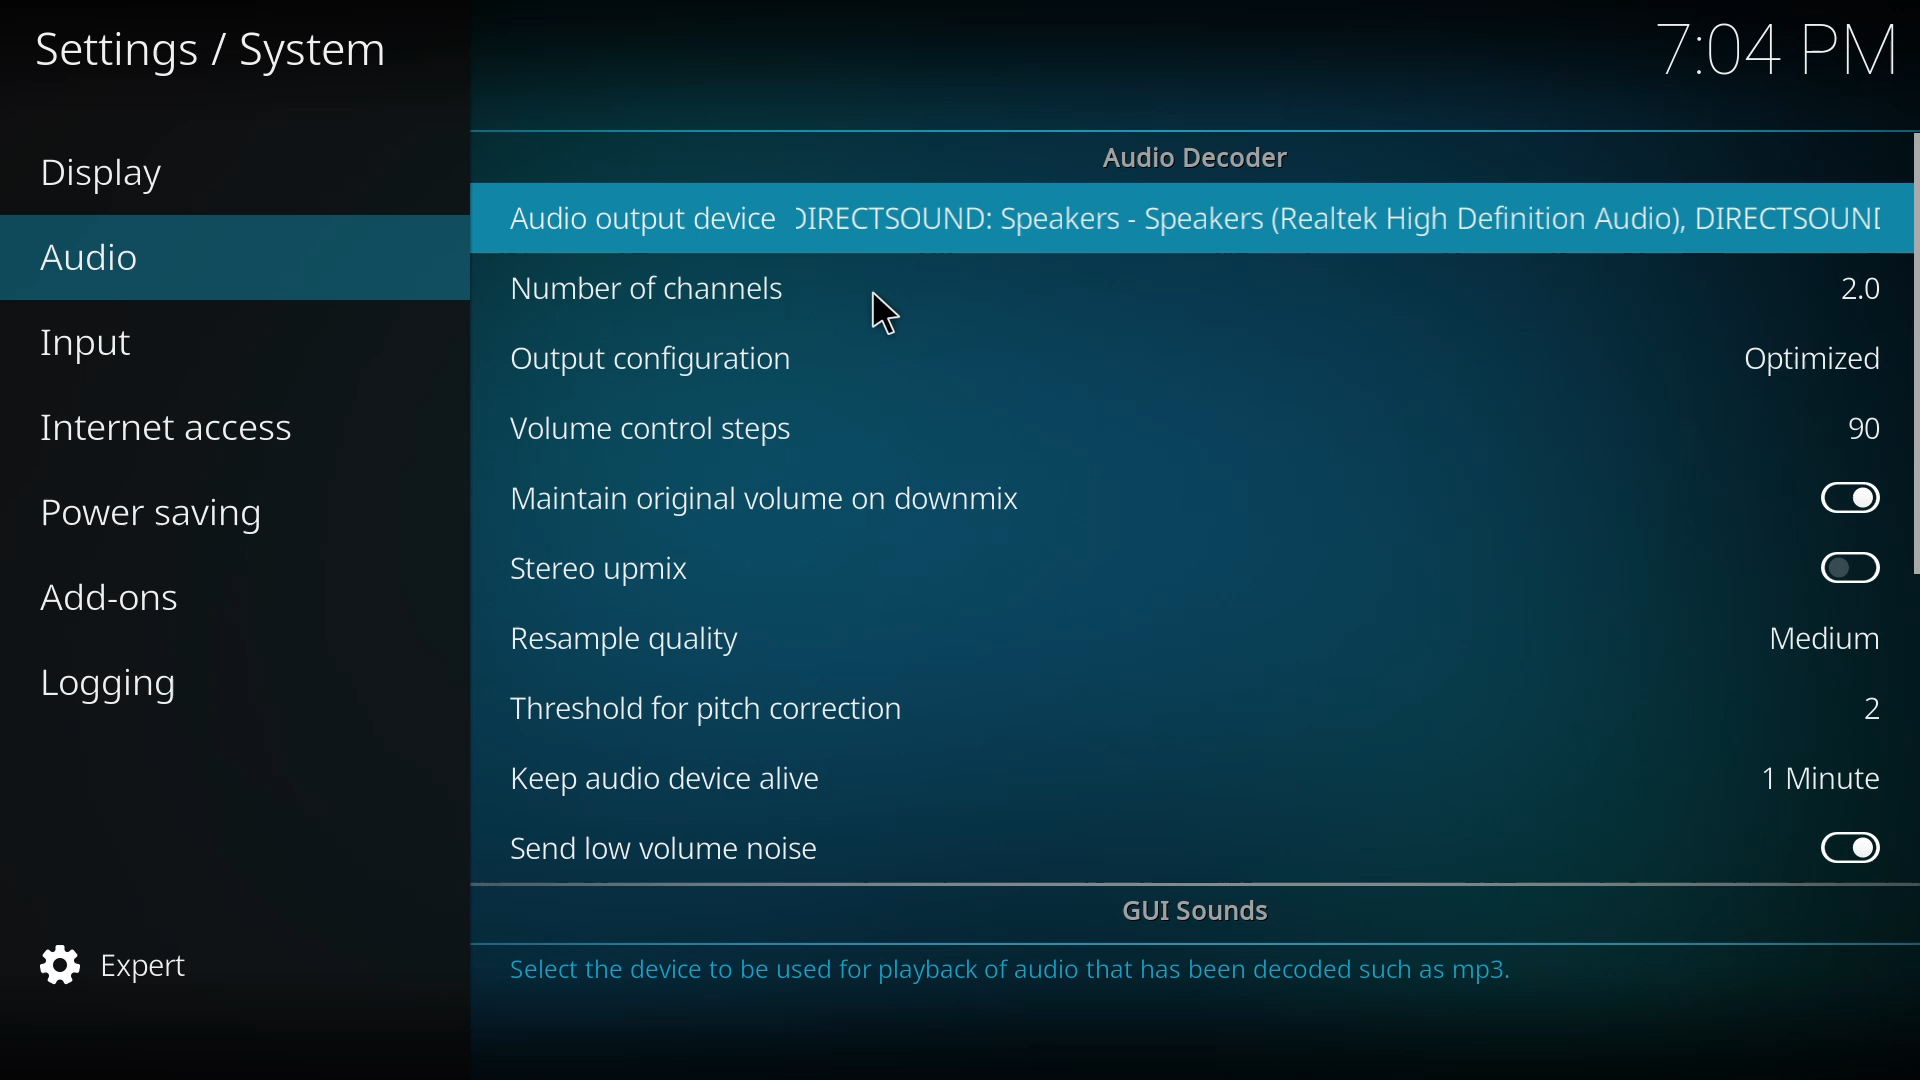  I want to click on audio decoder, so click(1198, 158).